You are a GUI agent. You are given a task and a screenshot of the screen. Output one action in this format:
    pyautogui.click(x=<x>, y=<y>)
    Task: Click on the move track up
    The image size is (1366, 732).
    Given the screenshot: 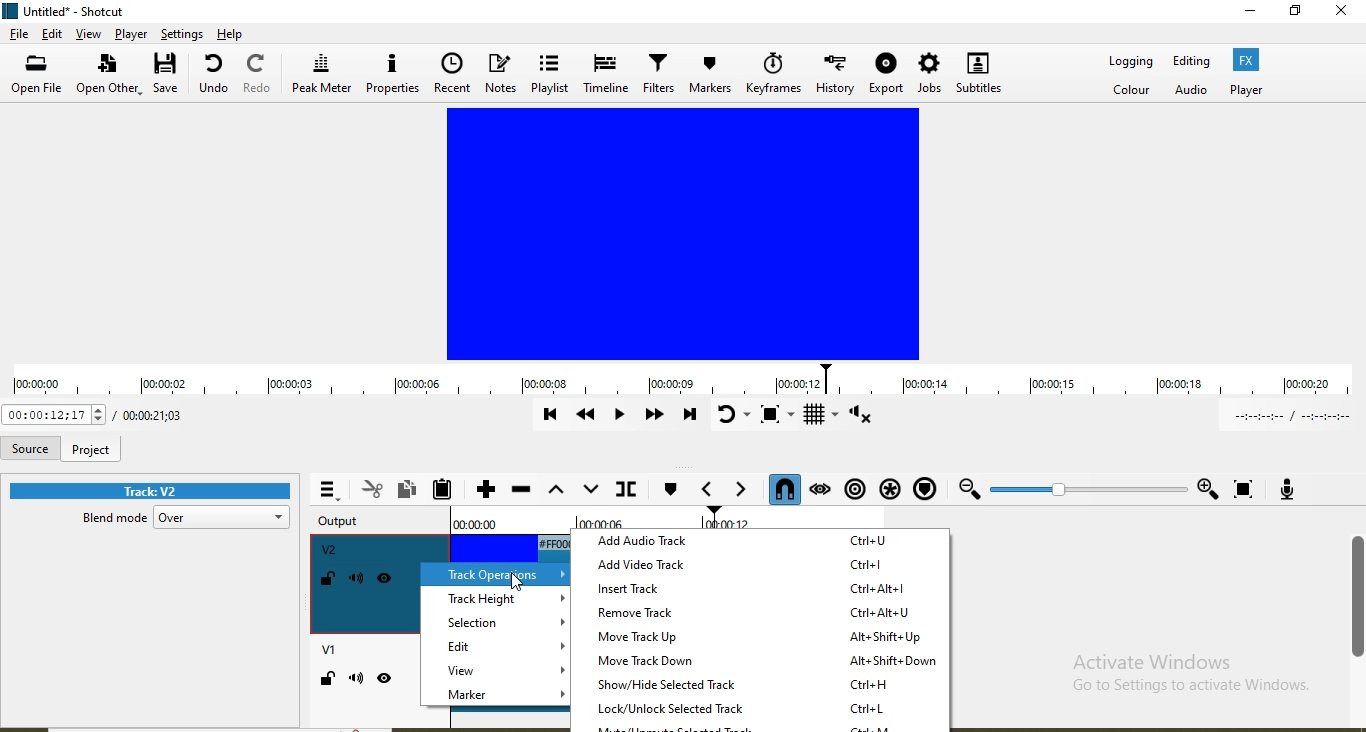 What is the action you would take?
    pyautogui.click(x=765, y=638)
    